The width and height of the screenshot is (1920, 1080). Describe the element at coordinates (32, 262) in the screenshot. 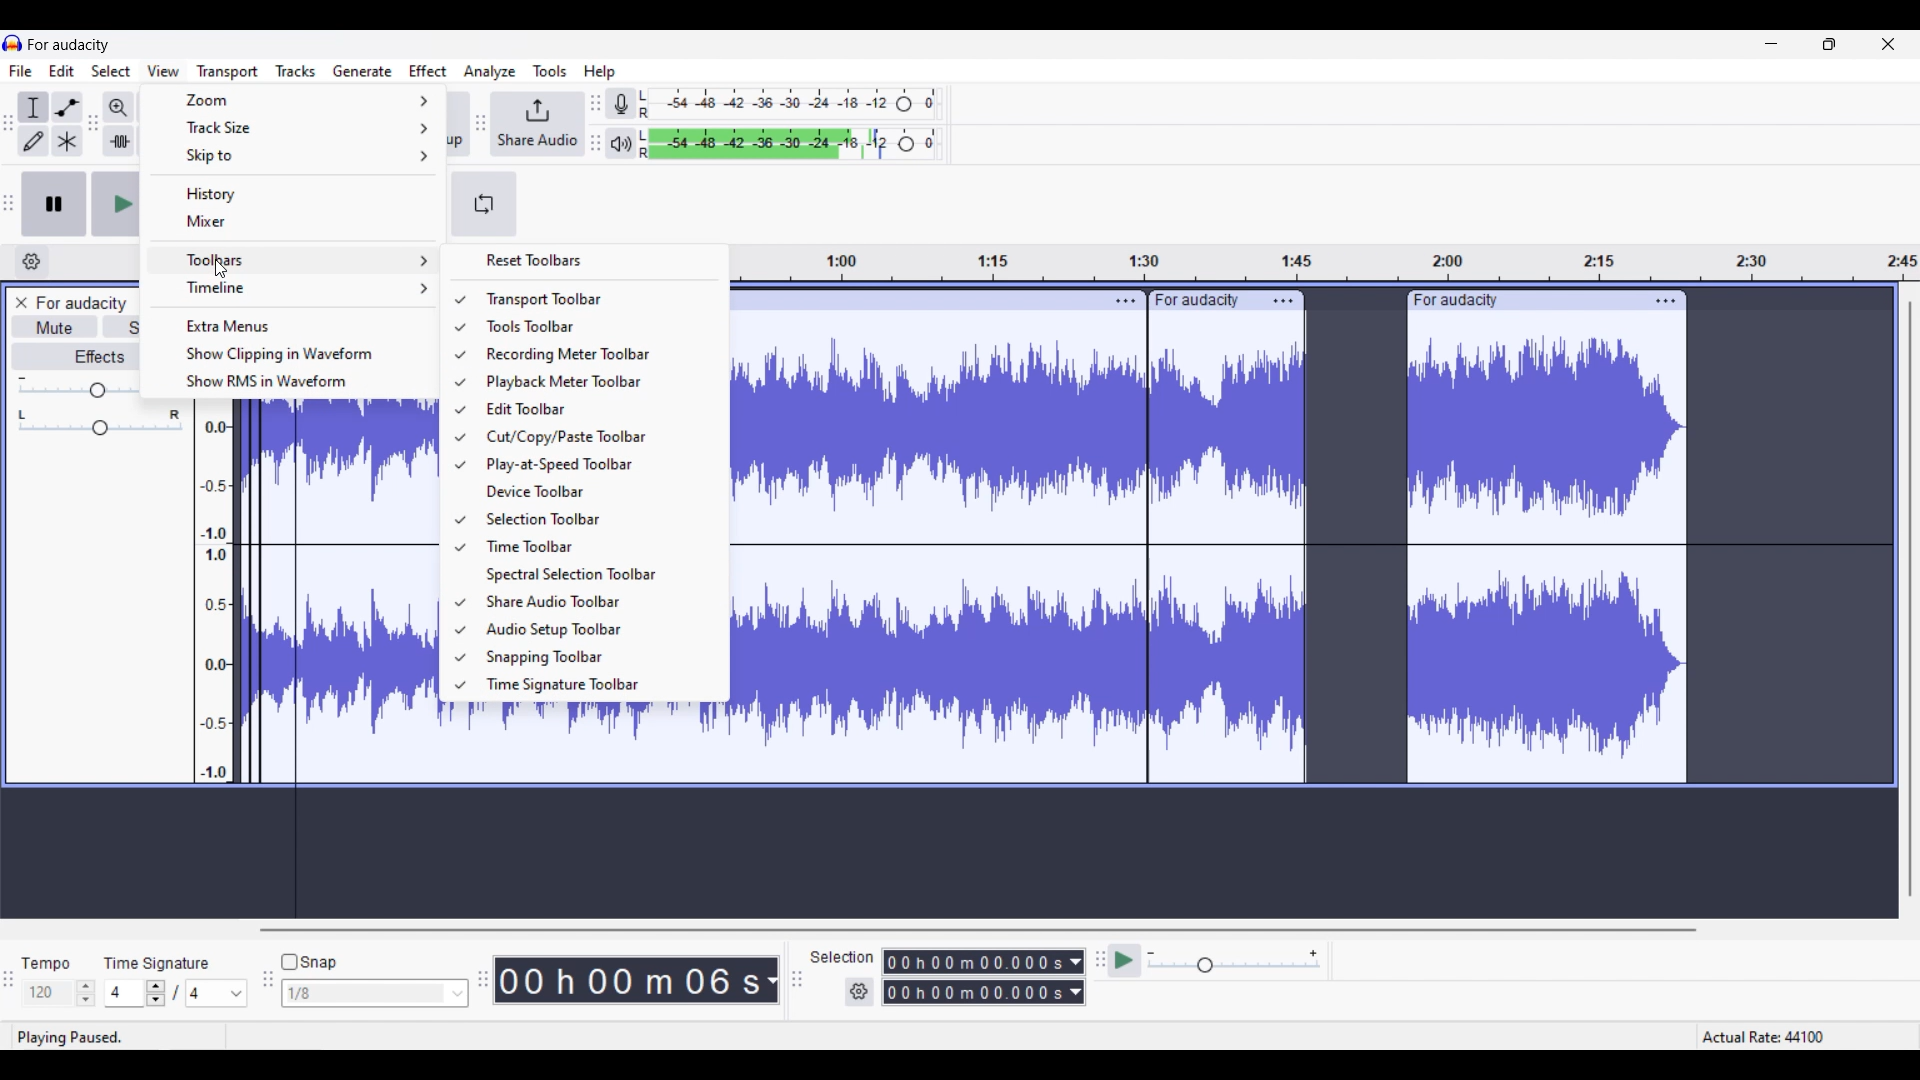

I see `Timeline settings` at that location.